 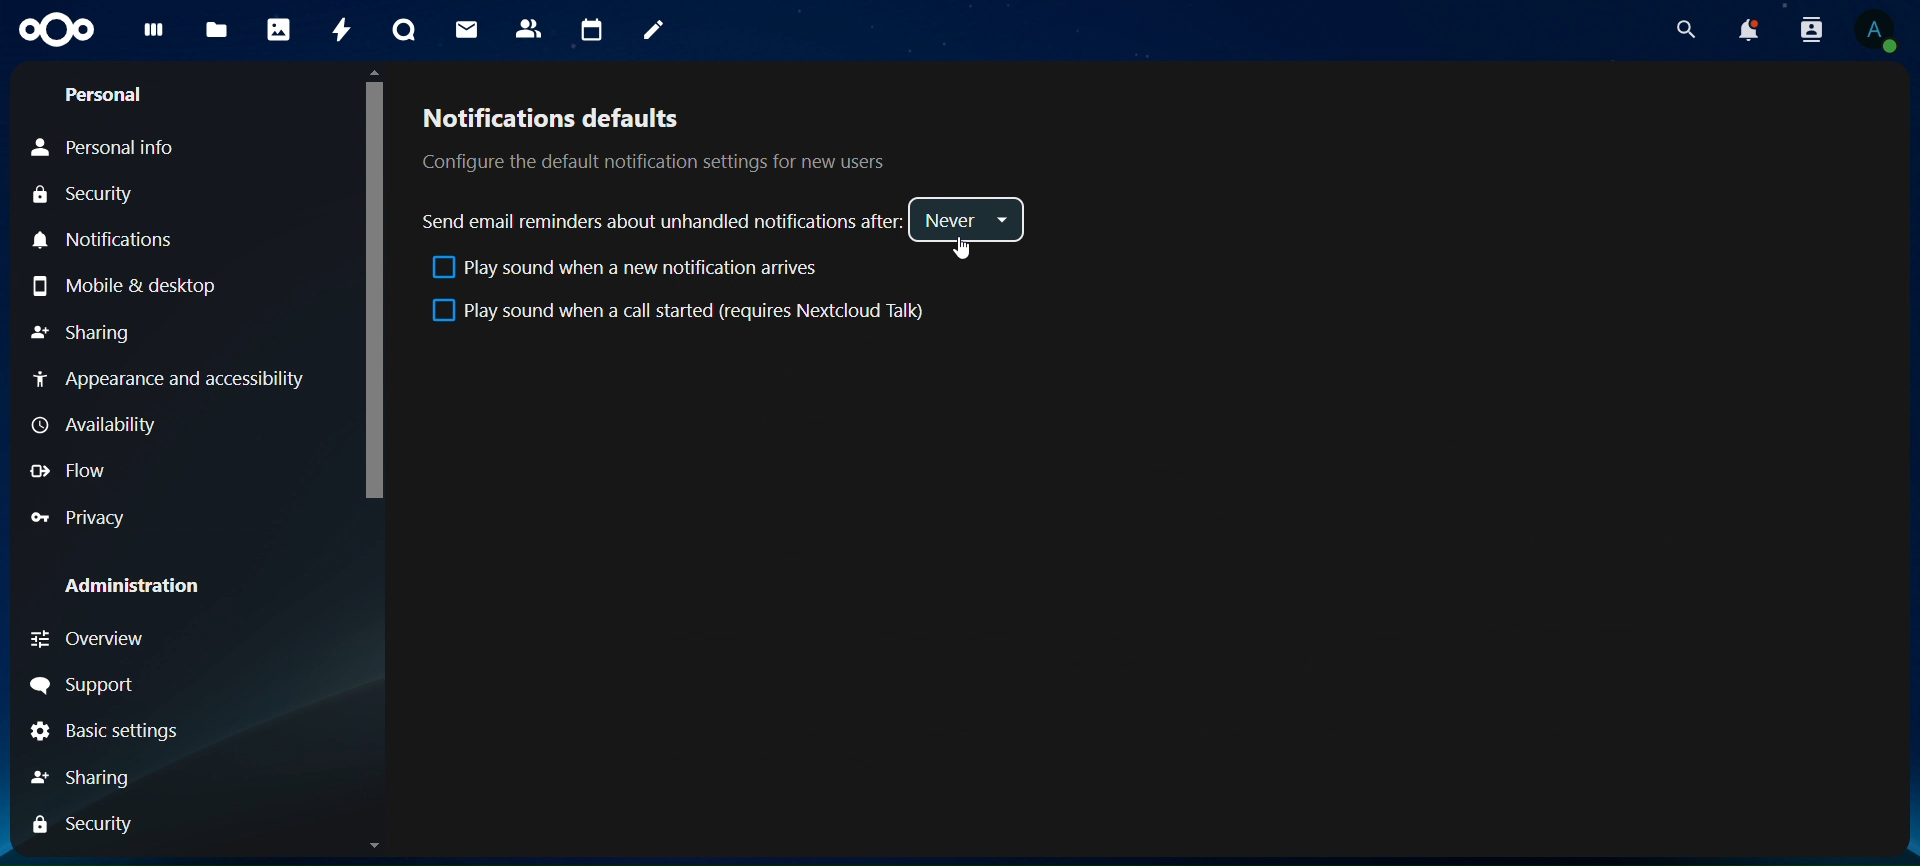 What do you see at coordinates (82, 195) in the screenshot?
I see `Security` at bounding box center [82, 195].